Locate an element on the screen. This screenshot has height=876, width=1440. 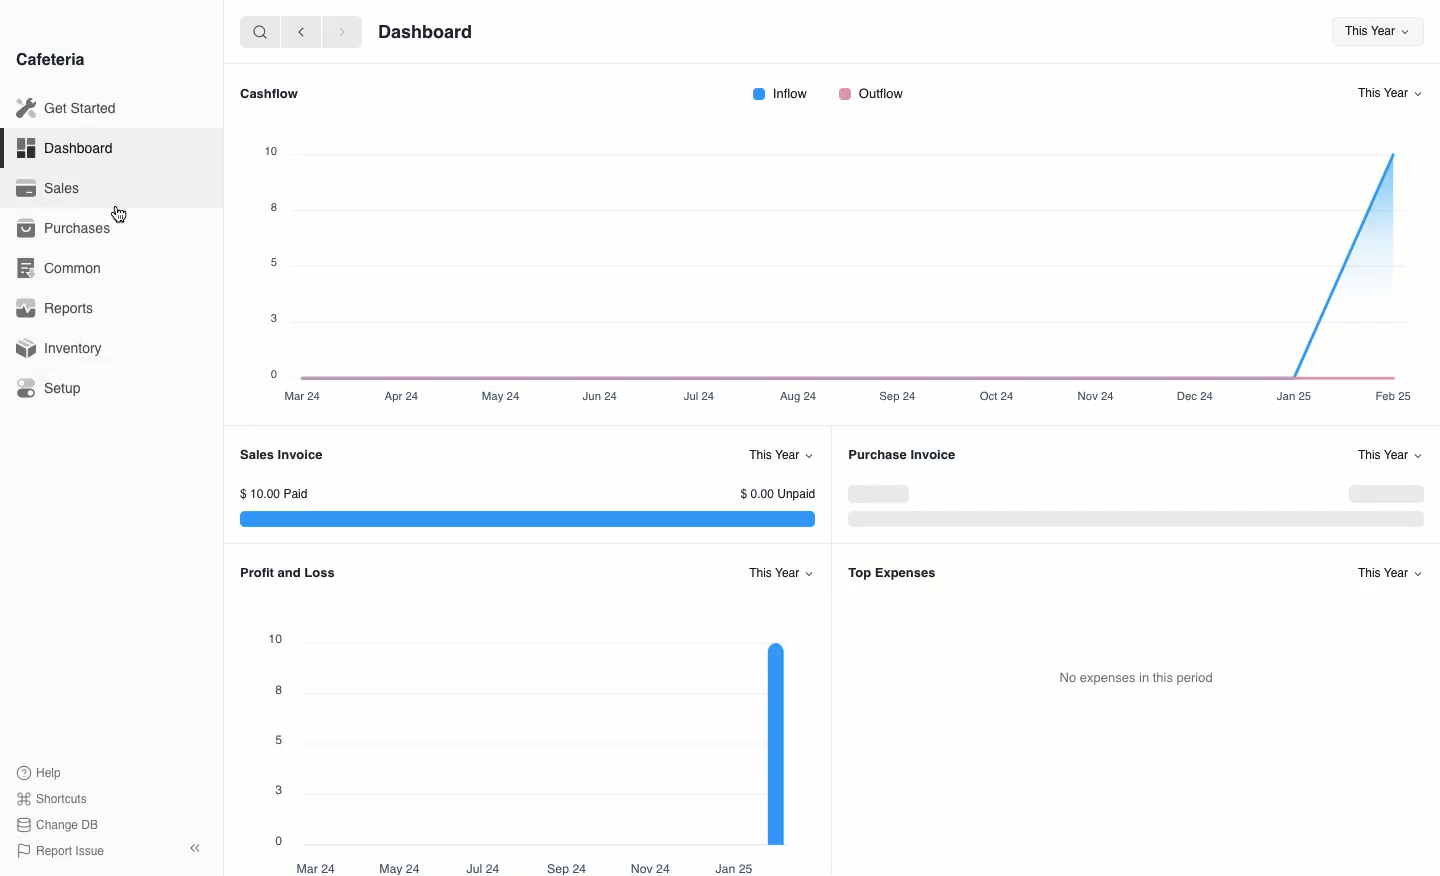
Dashboard is located at coordinates (65, 148).